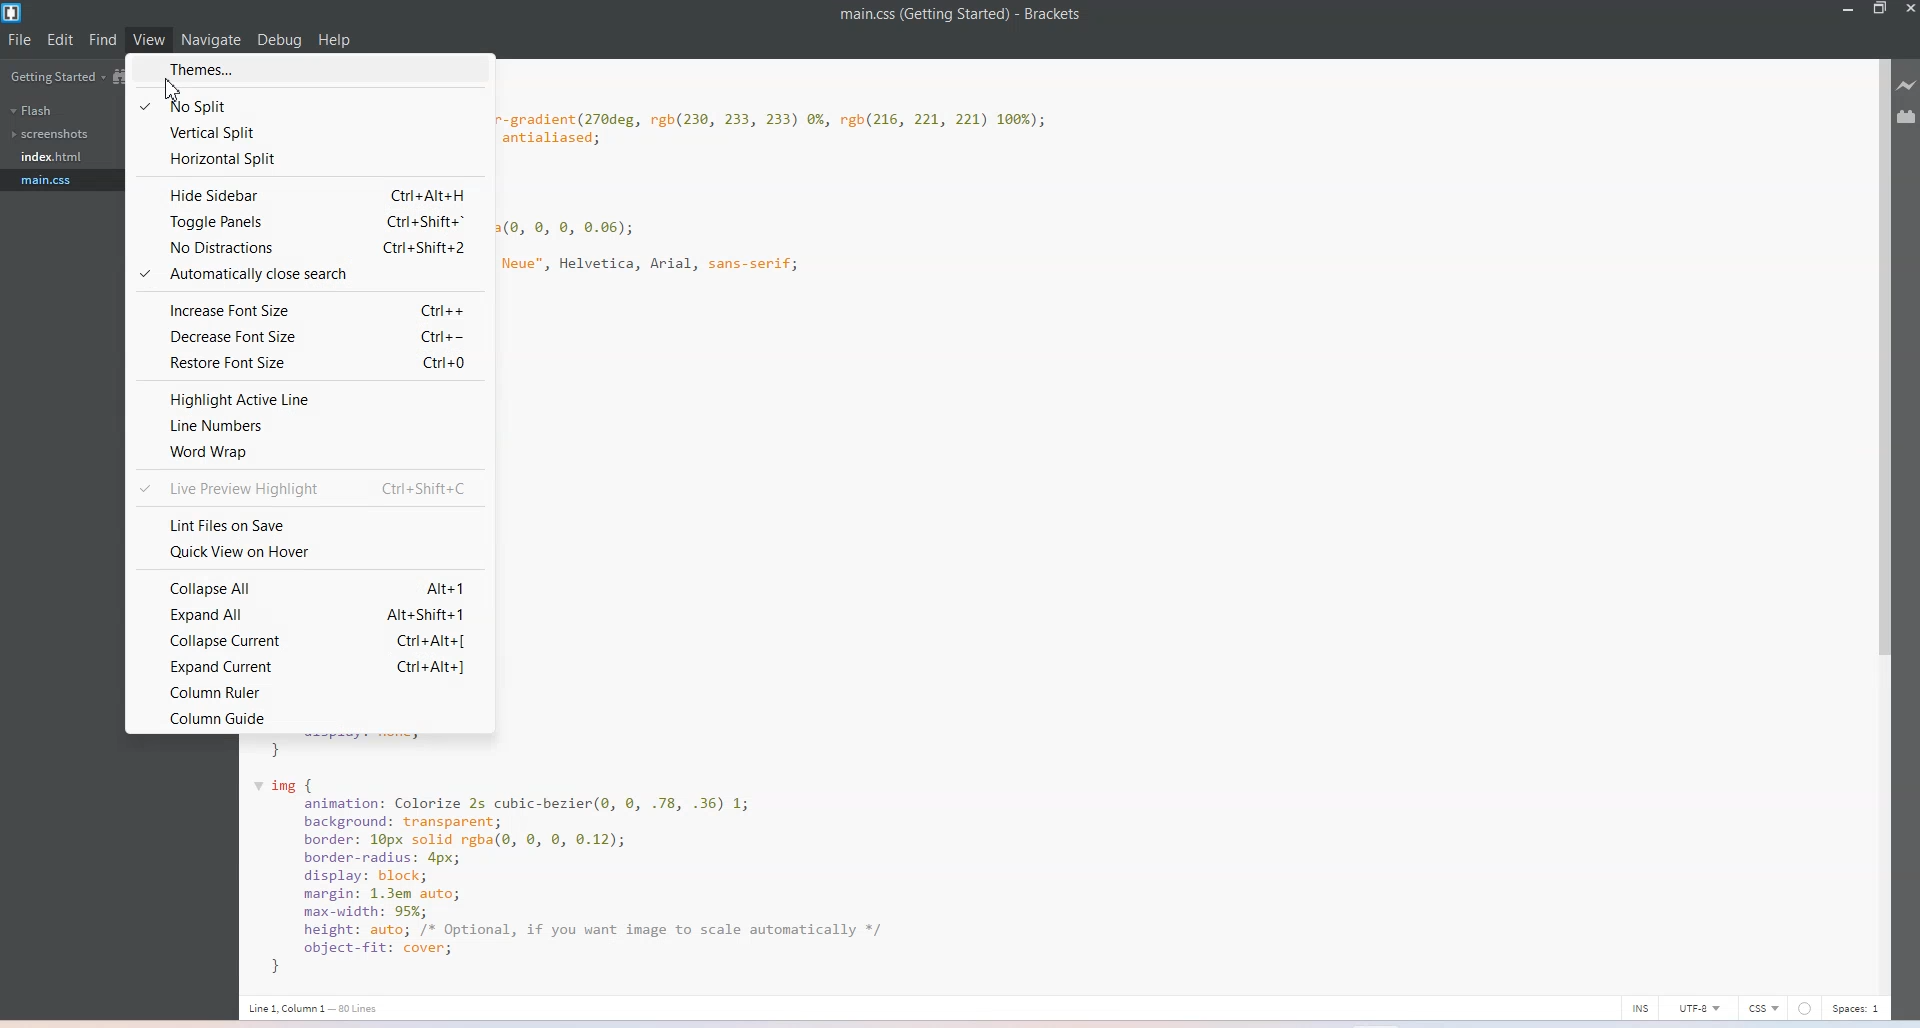  Describe the element at coordinates (185, 92) in the screenshot. I see `cursor` at that location.